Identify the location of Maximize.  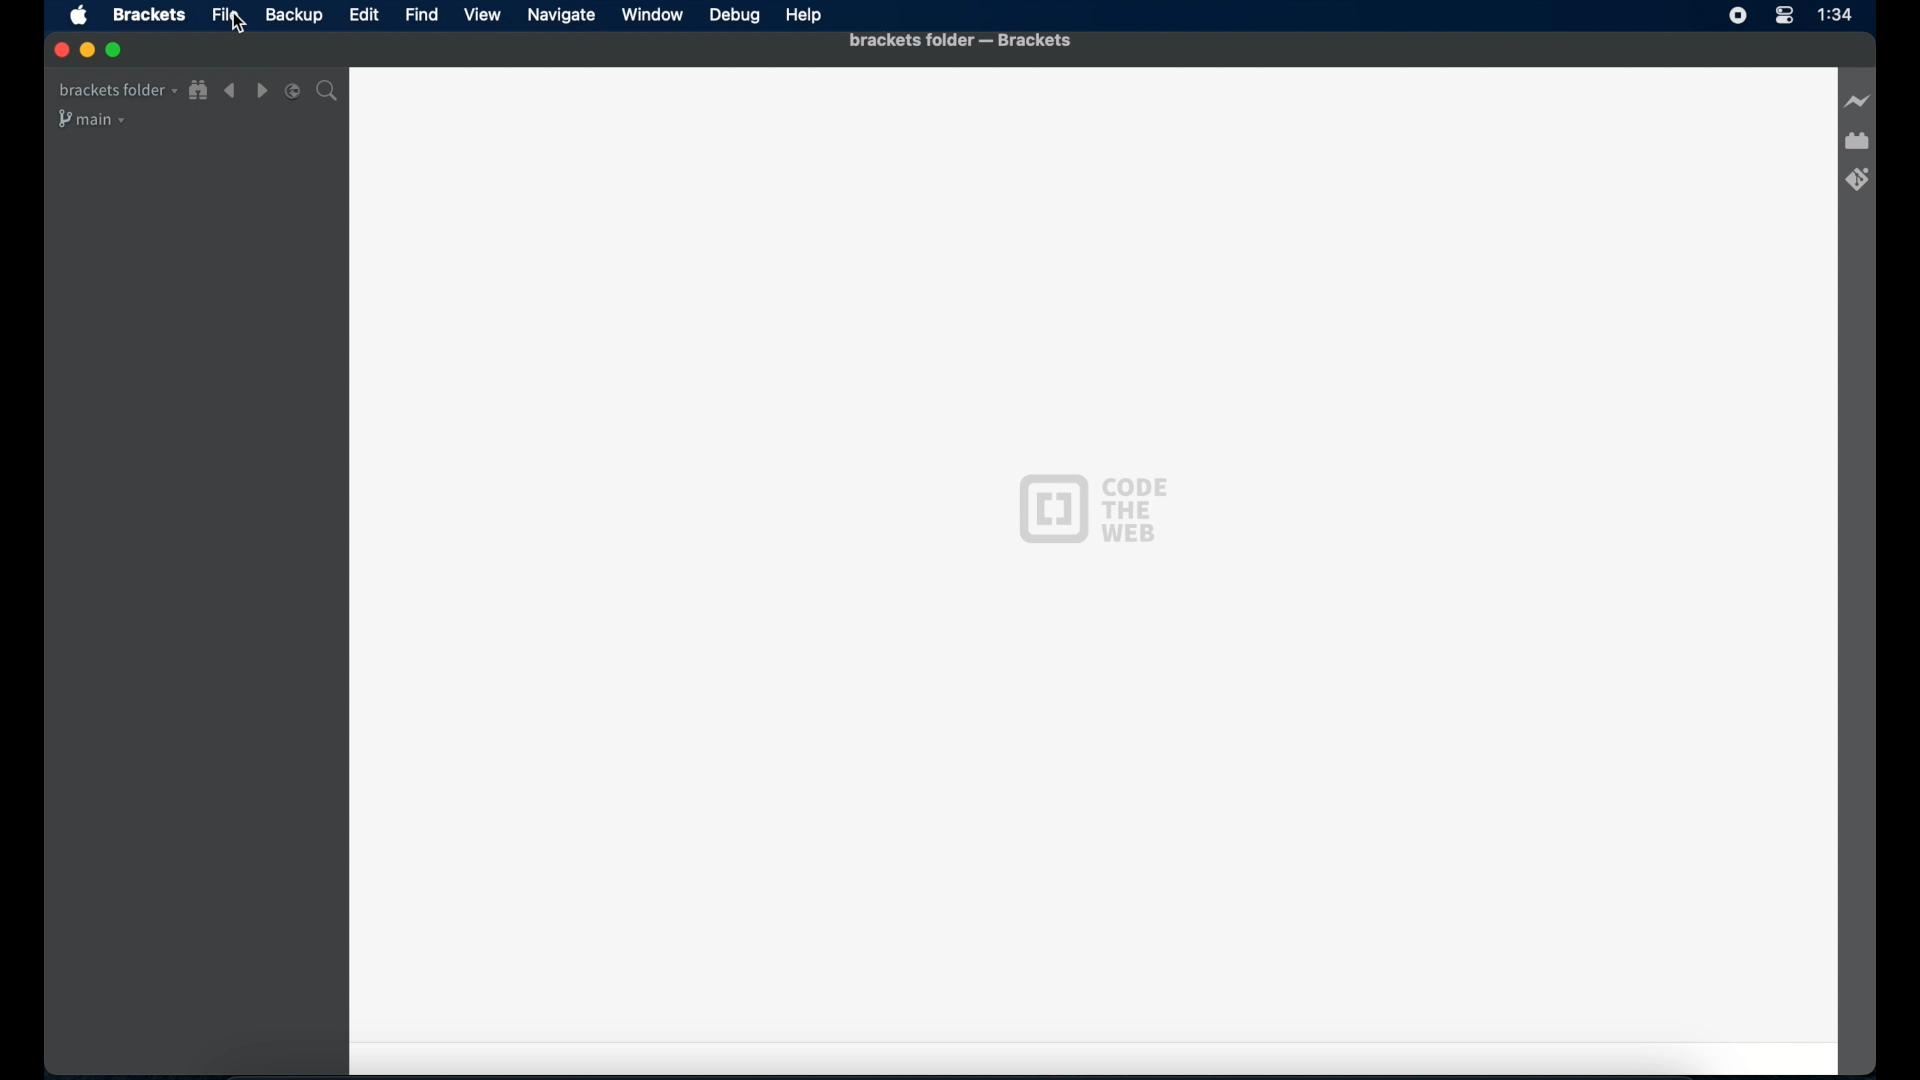
(115, 50).